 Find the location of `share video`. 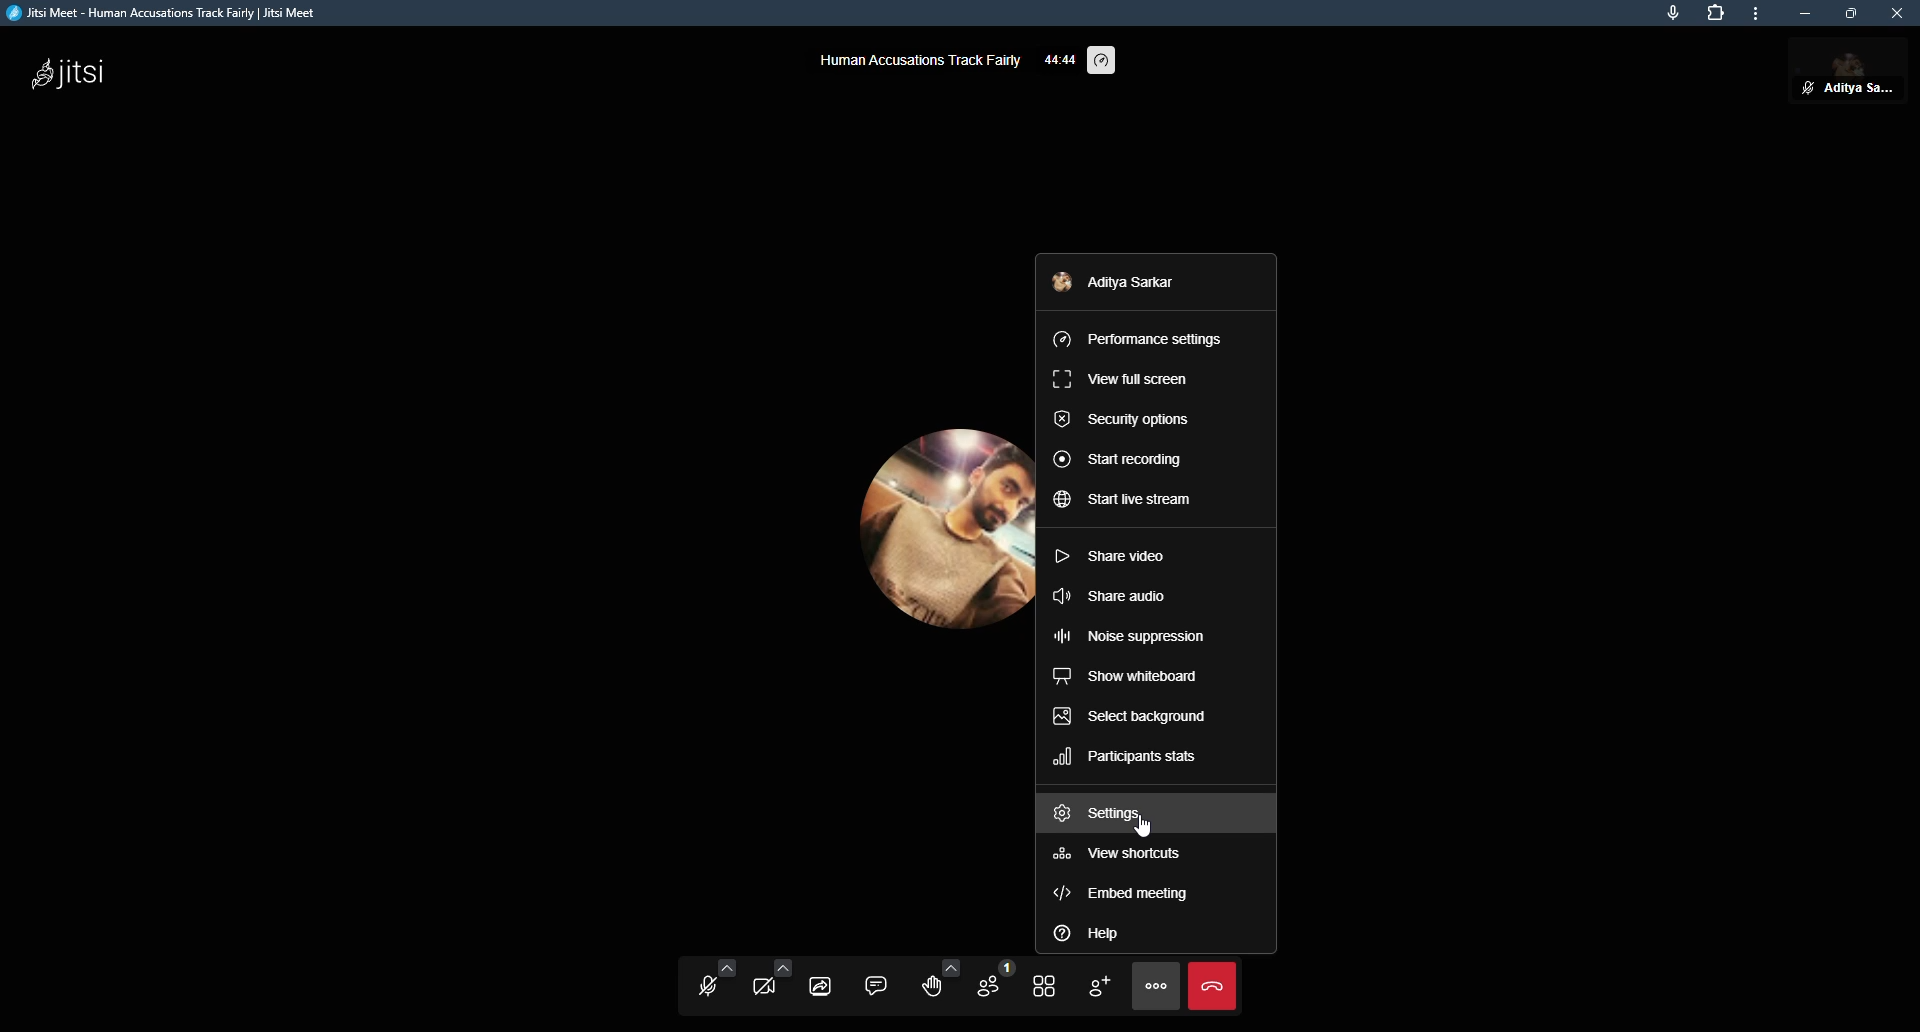

share video is located at coordinates (1112, 555).